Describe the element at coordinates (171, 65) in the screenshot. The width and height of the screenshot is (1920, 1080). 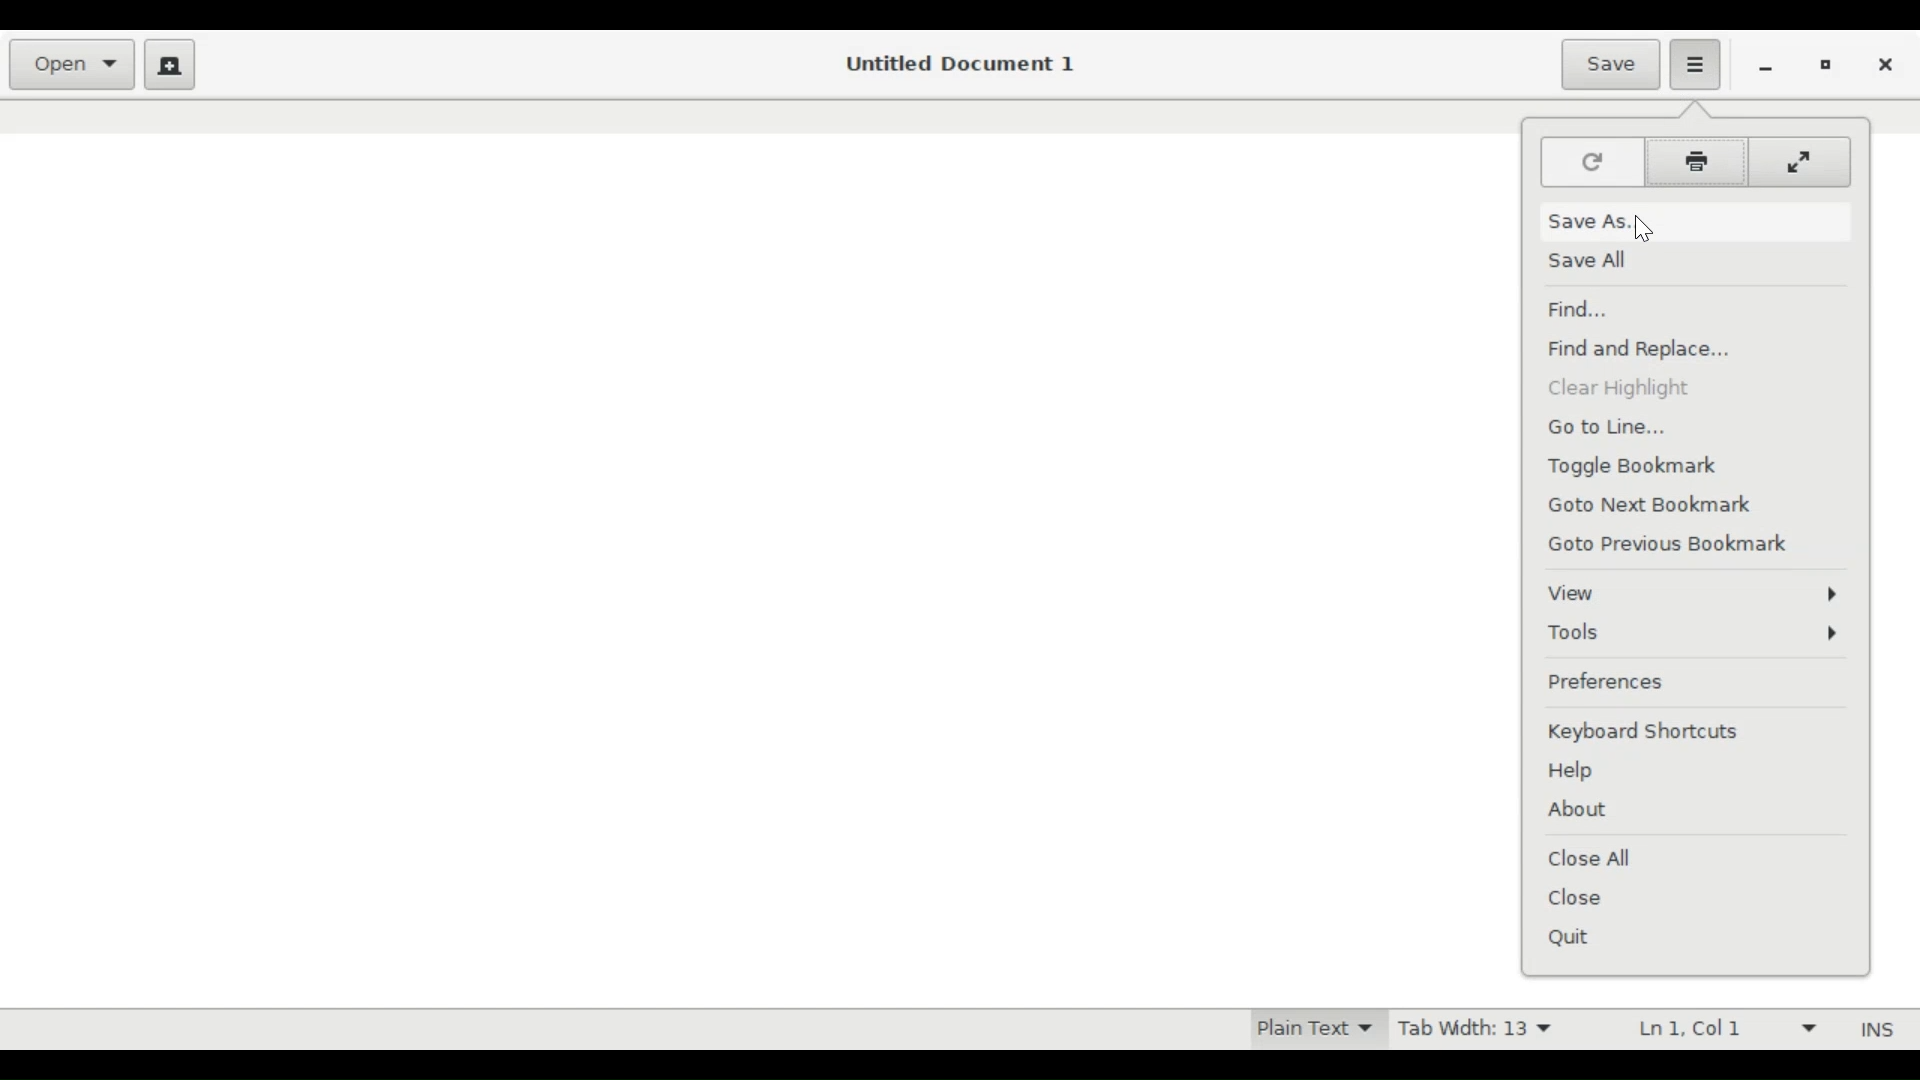
I see `Create a new document` at that location.